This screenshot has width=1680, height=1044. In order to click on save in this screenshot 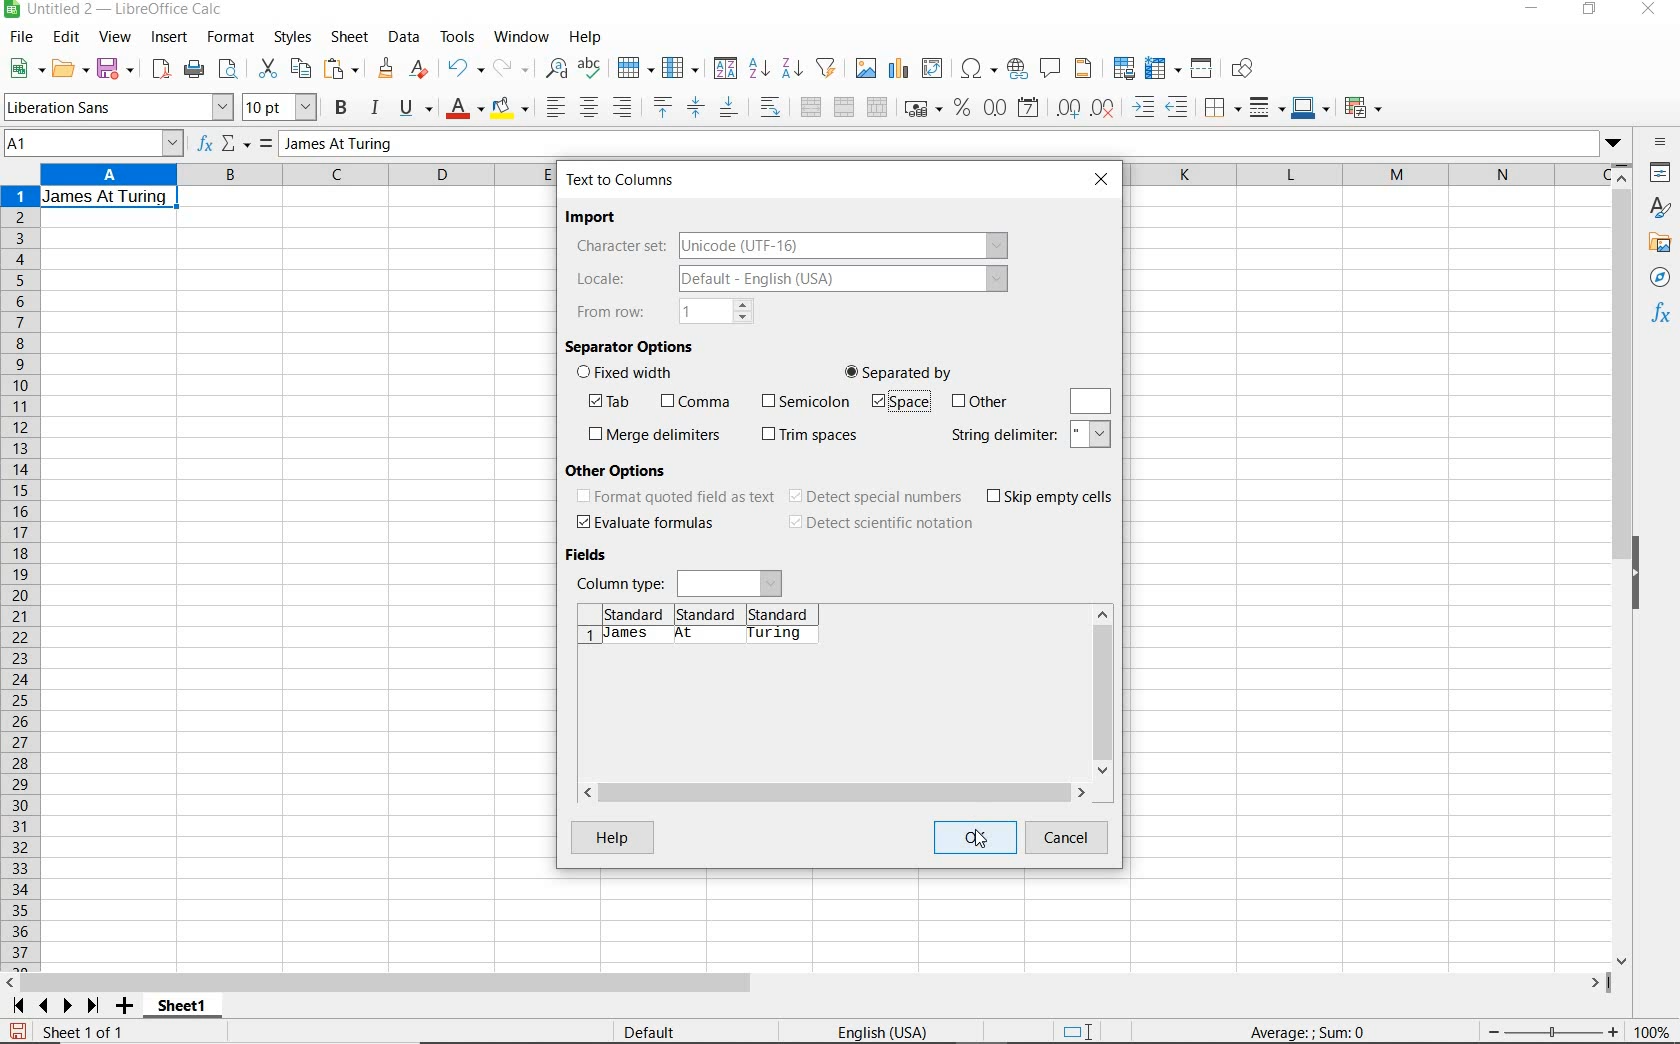, I will do `click(116, 68)`.